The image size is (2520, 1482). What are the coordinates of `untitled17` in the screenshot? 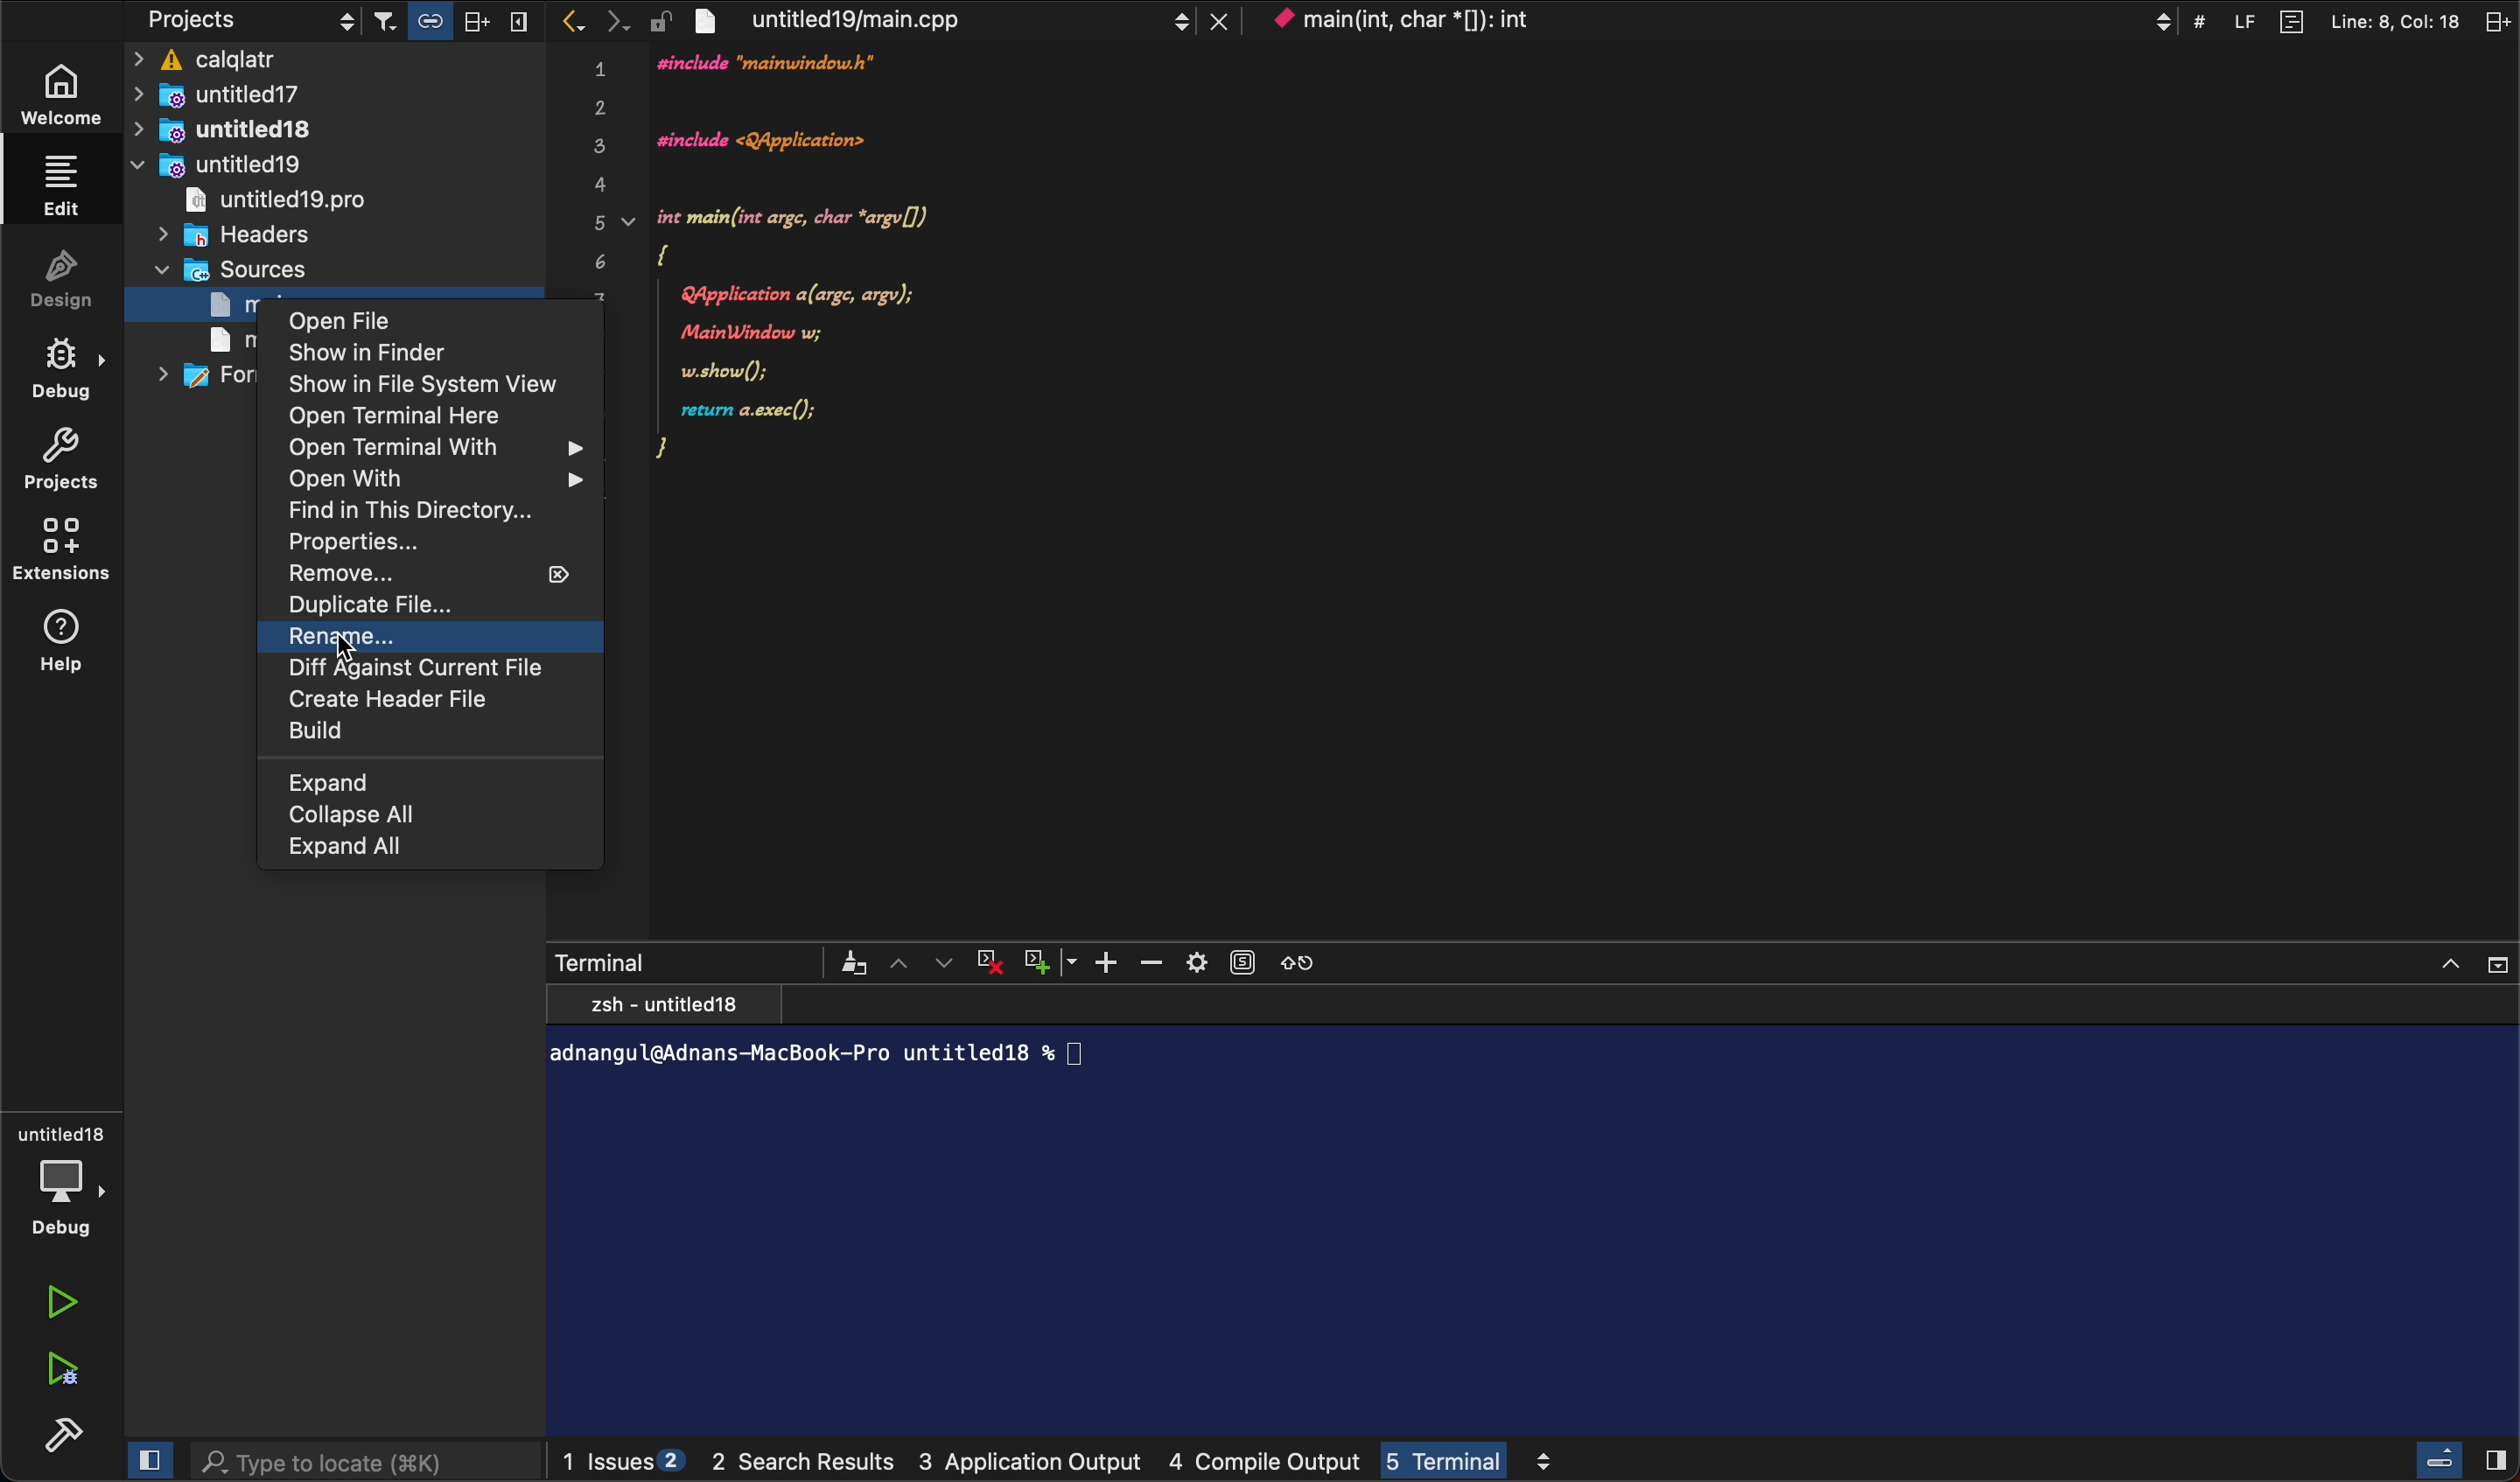 It's located at (268, 94).